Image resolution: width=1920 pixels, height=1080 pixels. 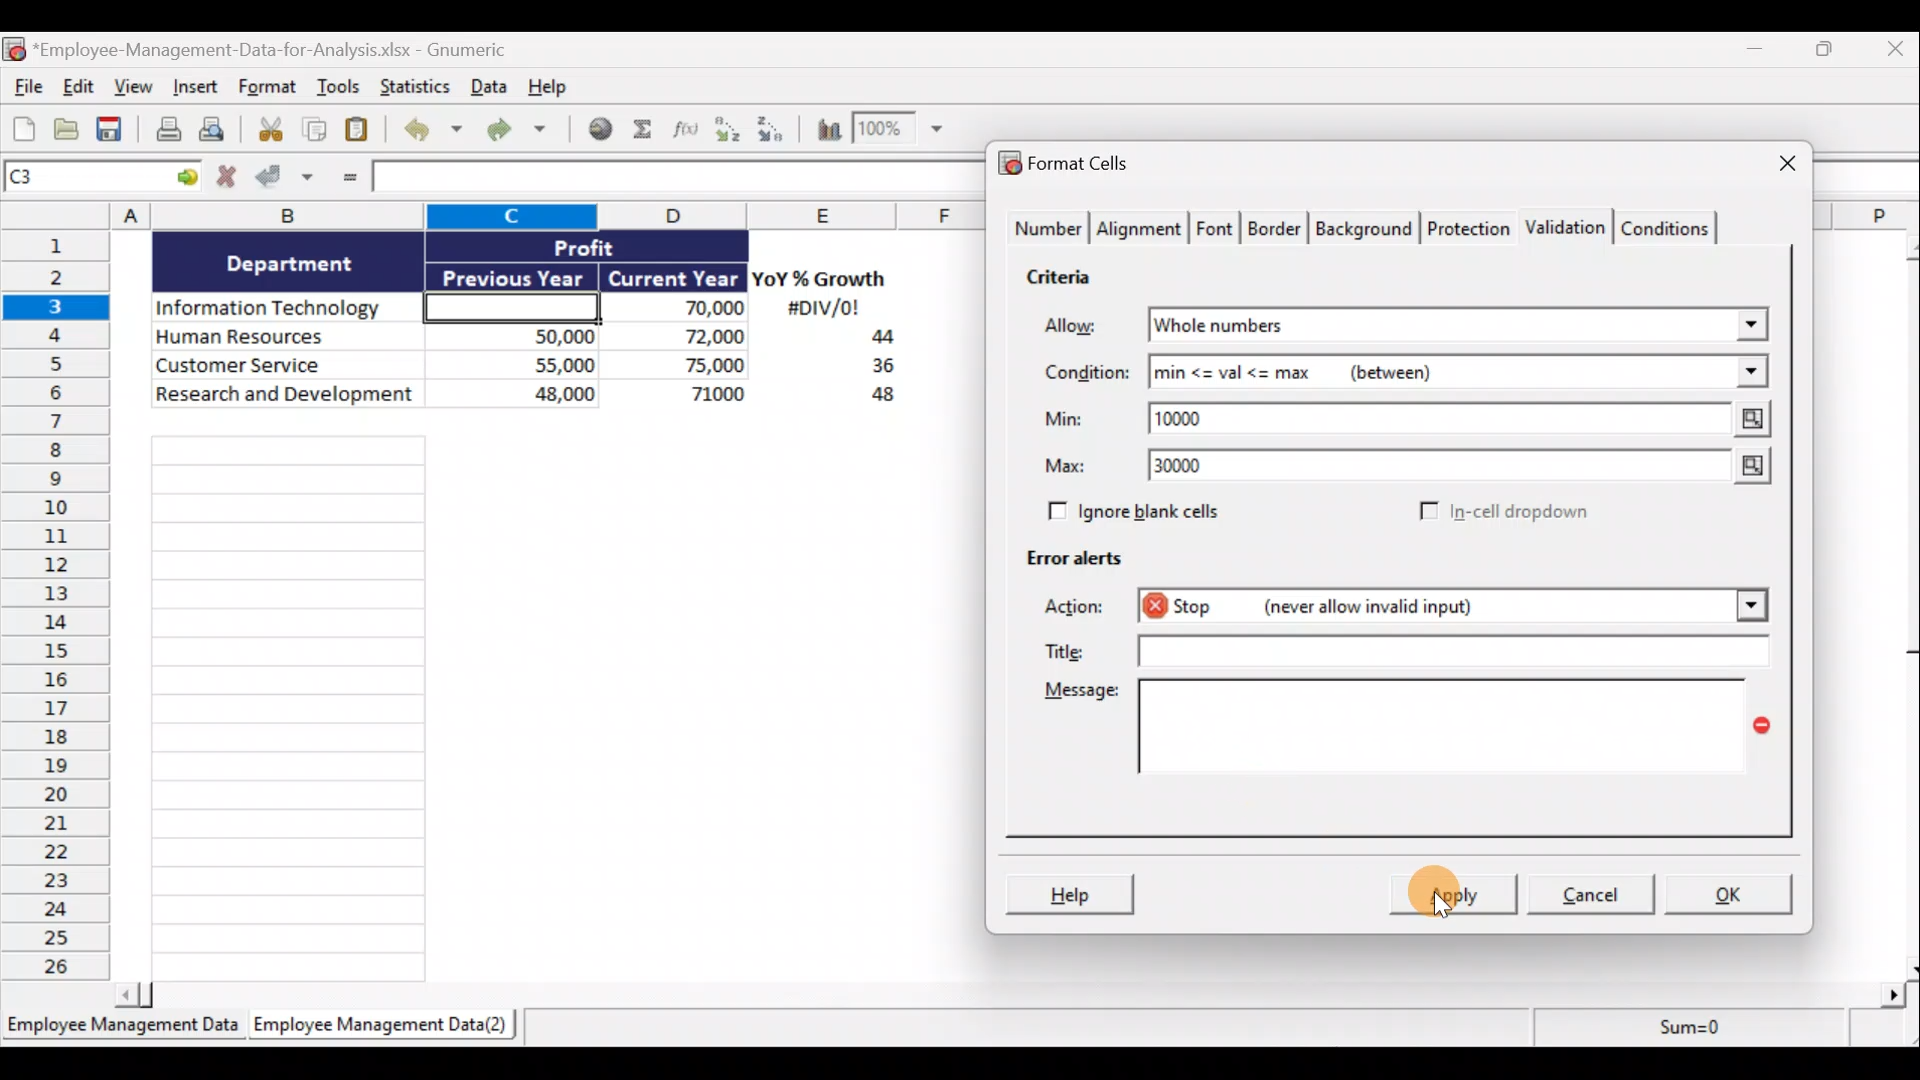 I want to click on Department, so click(x=290, y=262).